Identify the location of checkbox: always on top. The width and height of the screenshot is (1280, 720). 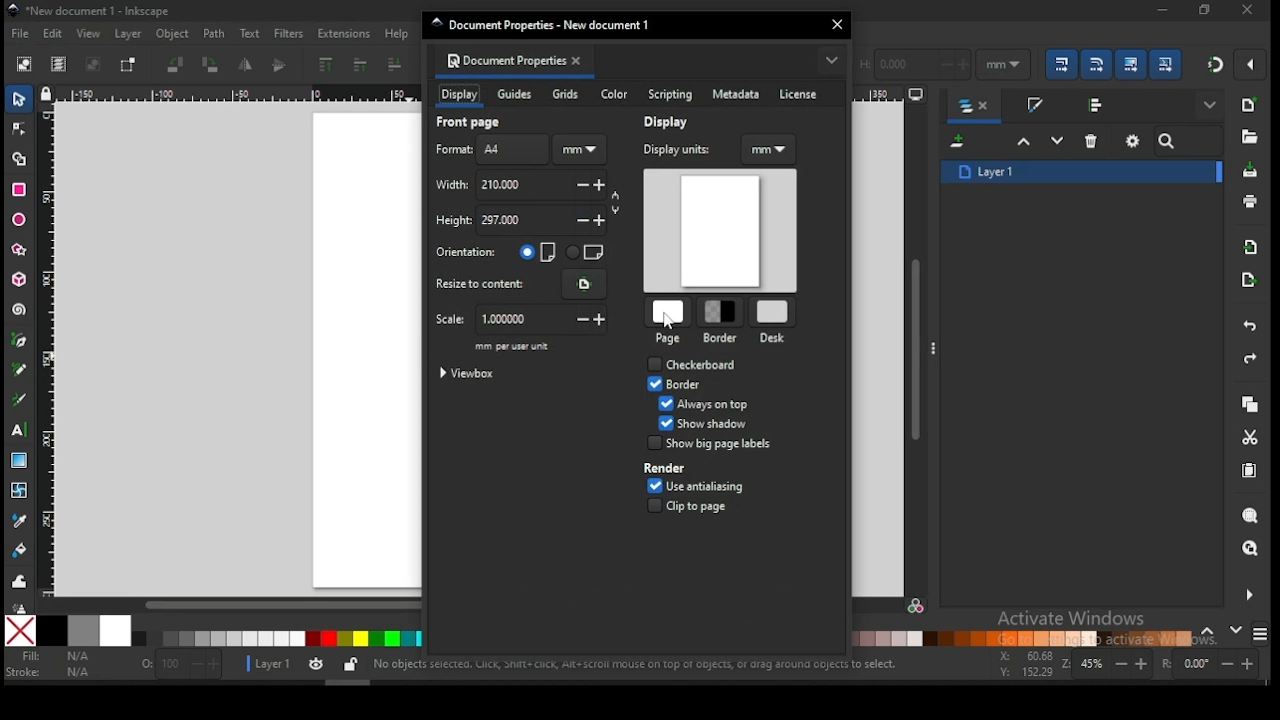
(702, 406).